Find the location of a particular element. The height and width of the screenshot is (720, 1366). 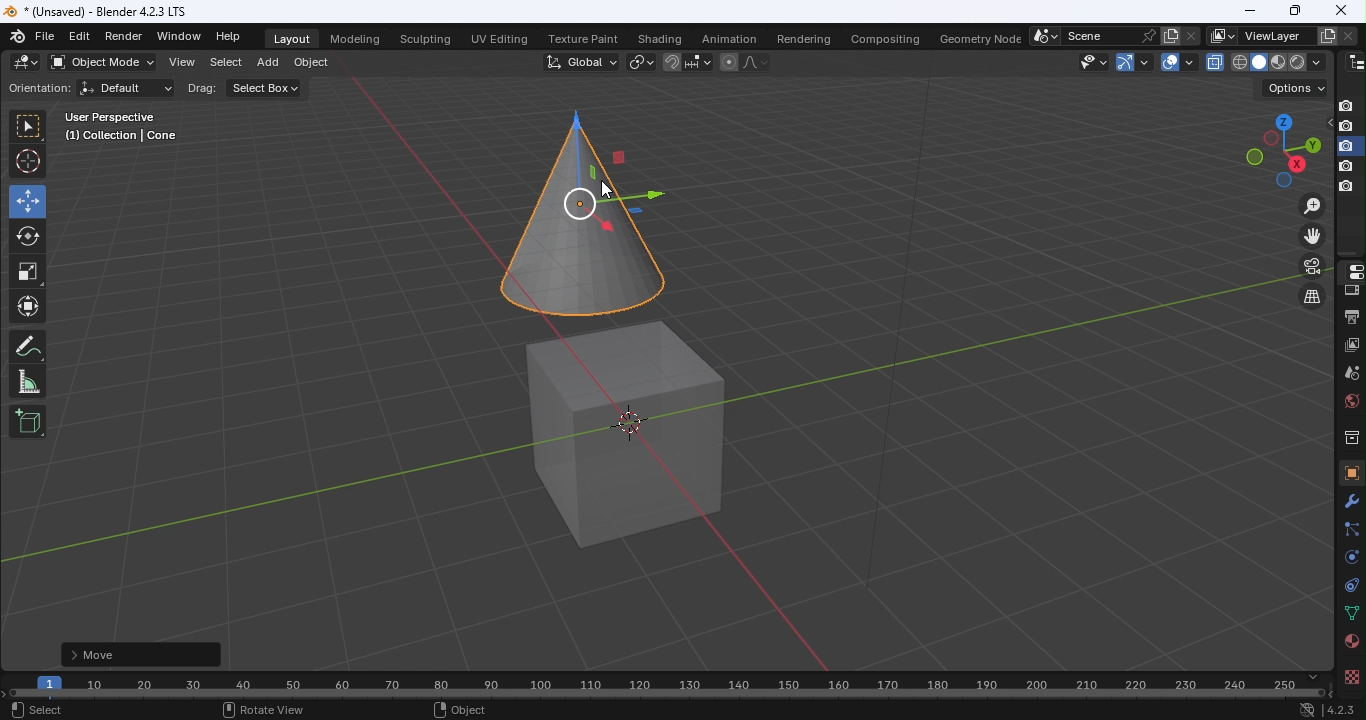

disable in renders is located at coordinates (1346, 187).